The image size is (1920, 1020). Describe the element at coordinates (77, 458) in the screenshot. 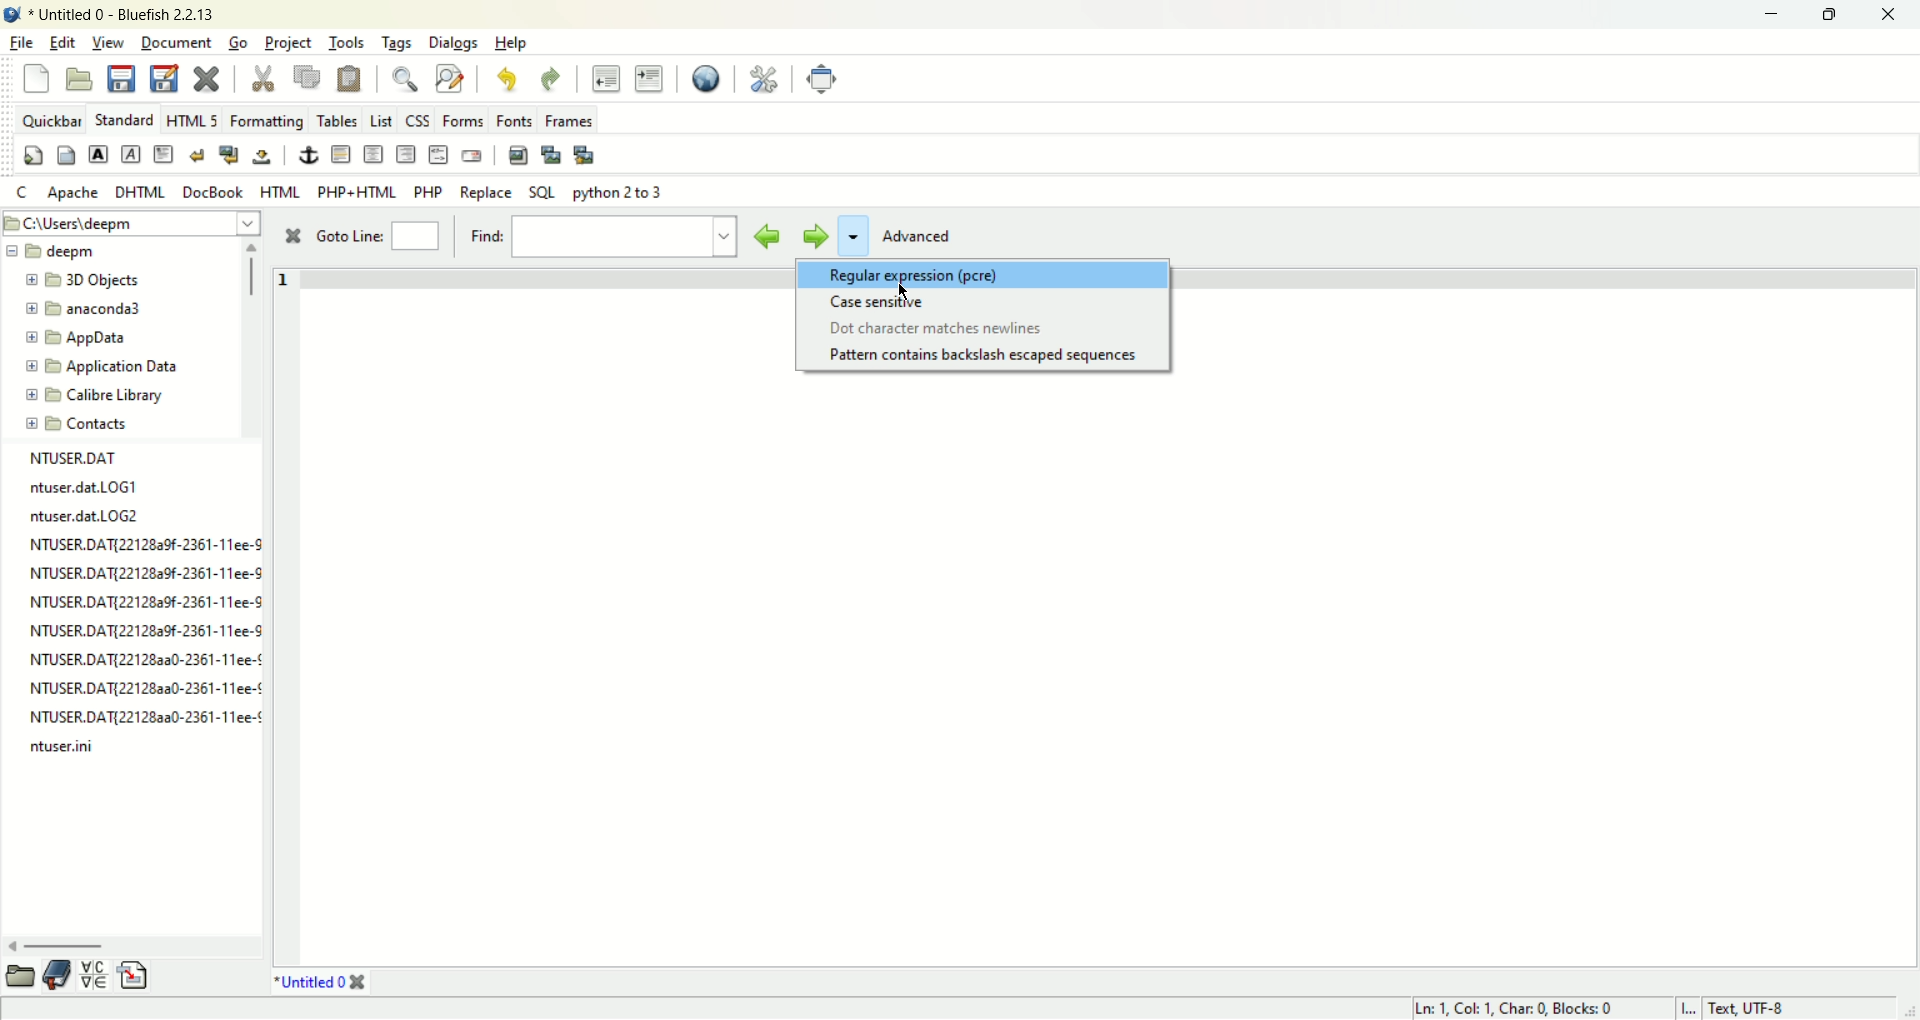

I see `NTUSER.DAT` at that location.